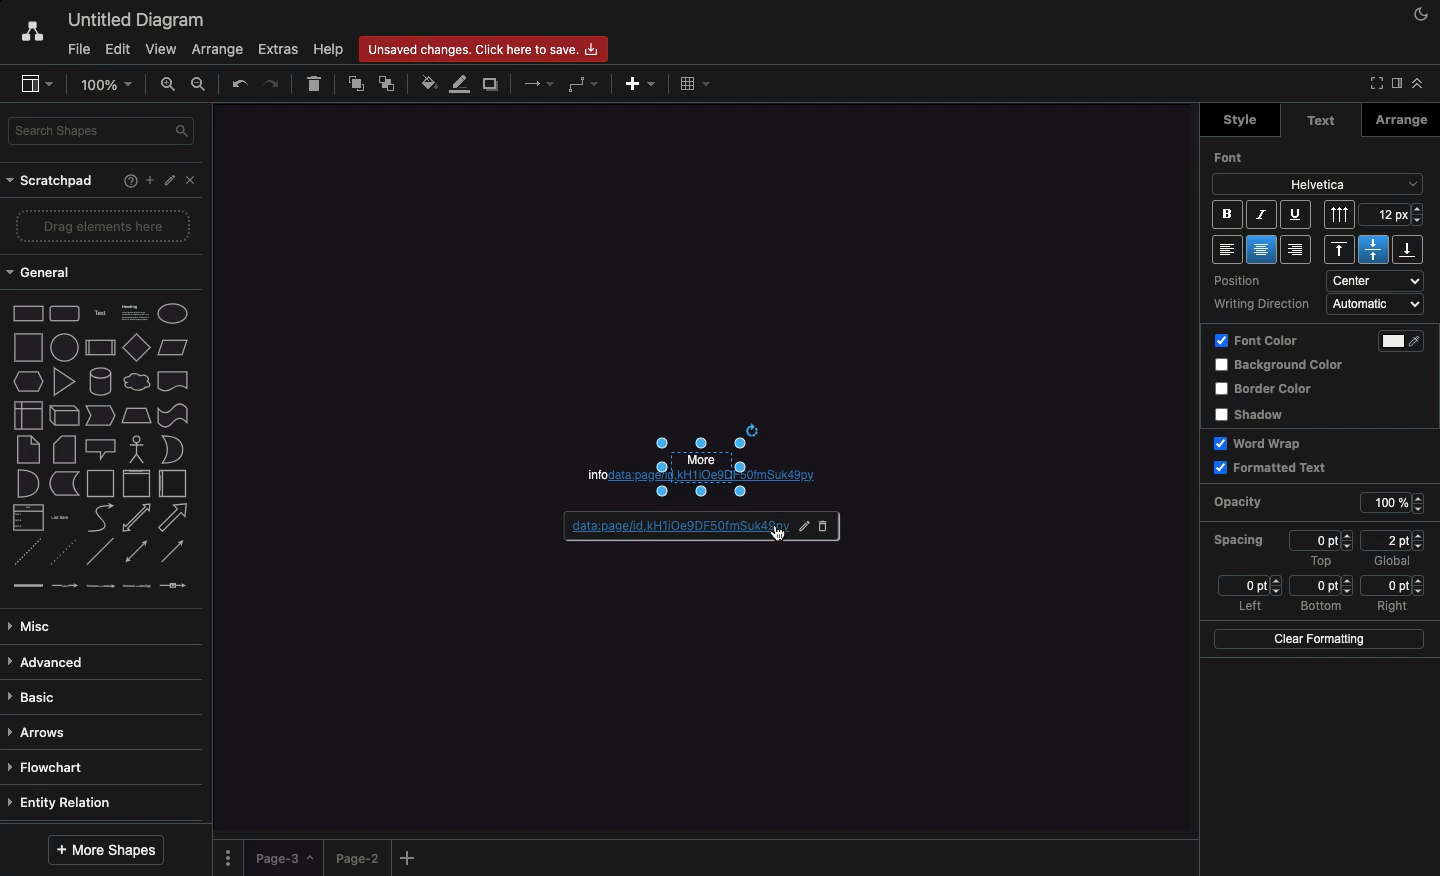 The image size is (1440, 876). What do you see at coordinates (173, 483) in the screenshot?
I see `horizontal container` at bounding box center [173, 483].